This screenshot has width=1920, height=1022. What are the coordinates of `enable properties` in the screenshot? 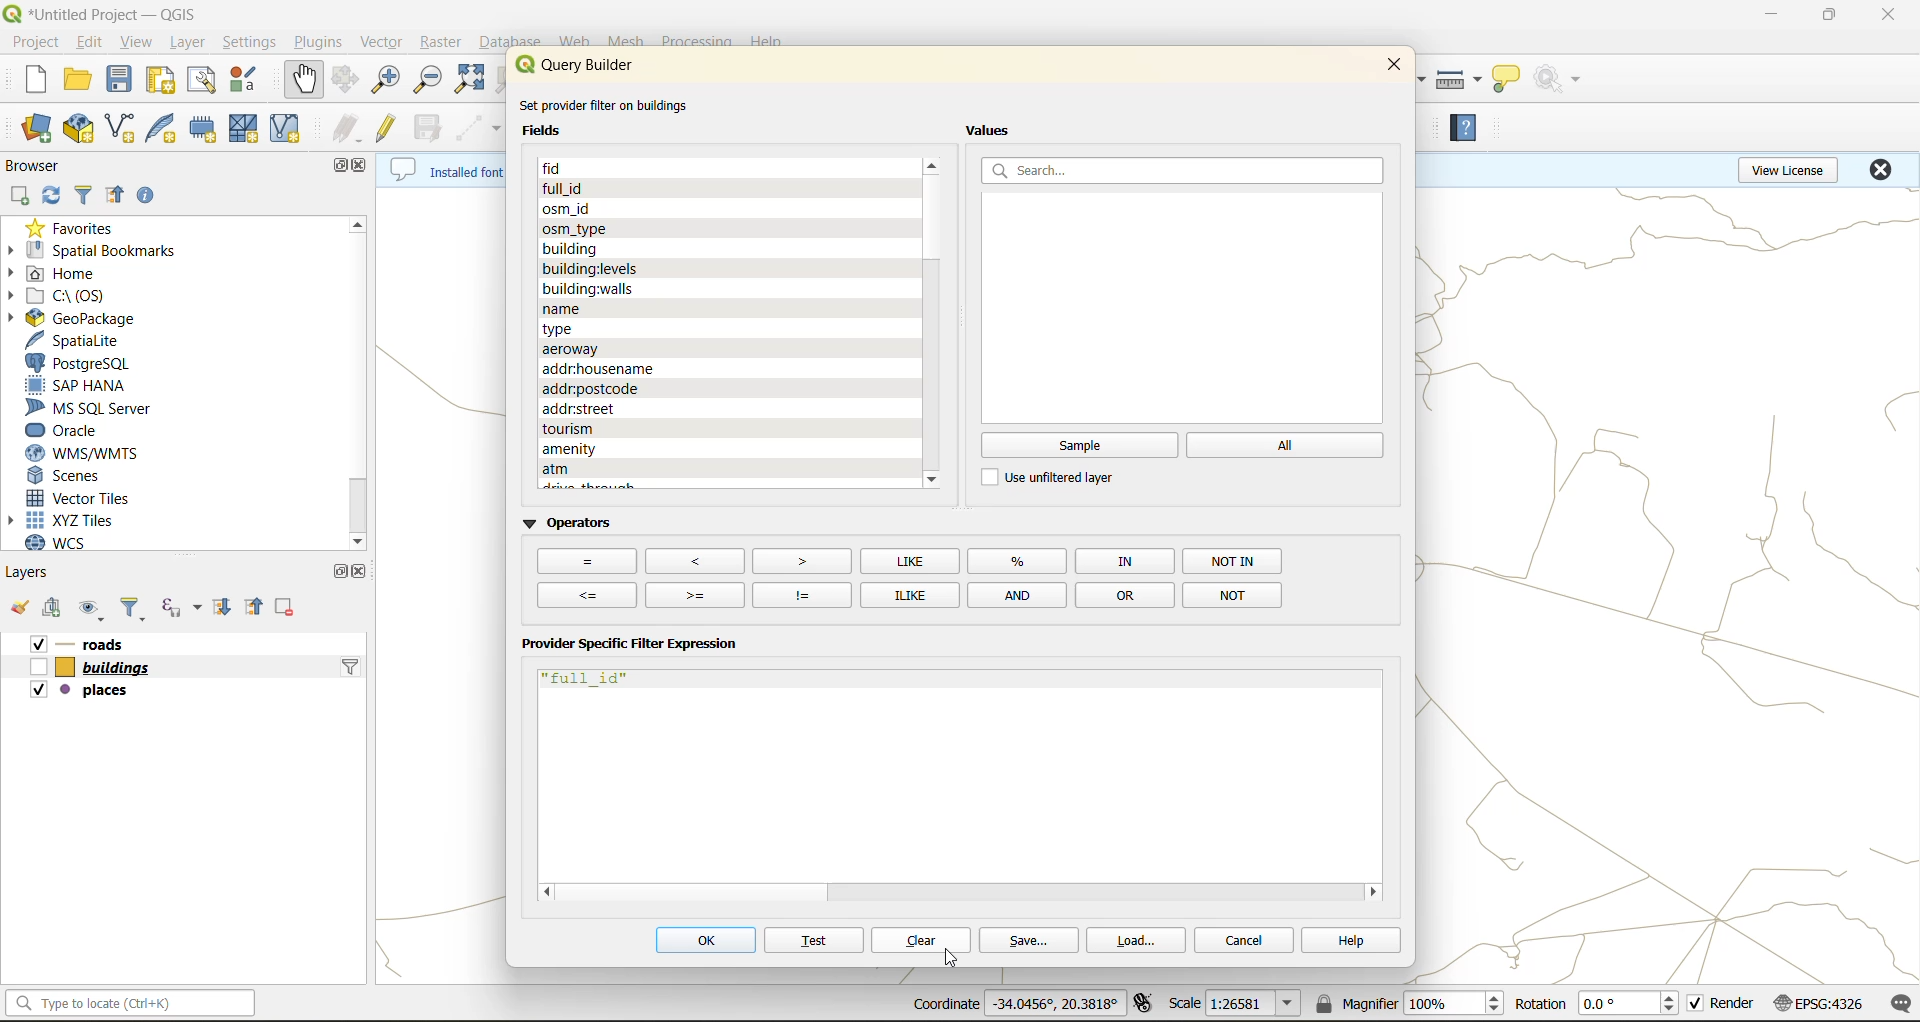 It's located at (157, 194).